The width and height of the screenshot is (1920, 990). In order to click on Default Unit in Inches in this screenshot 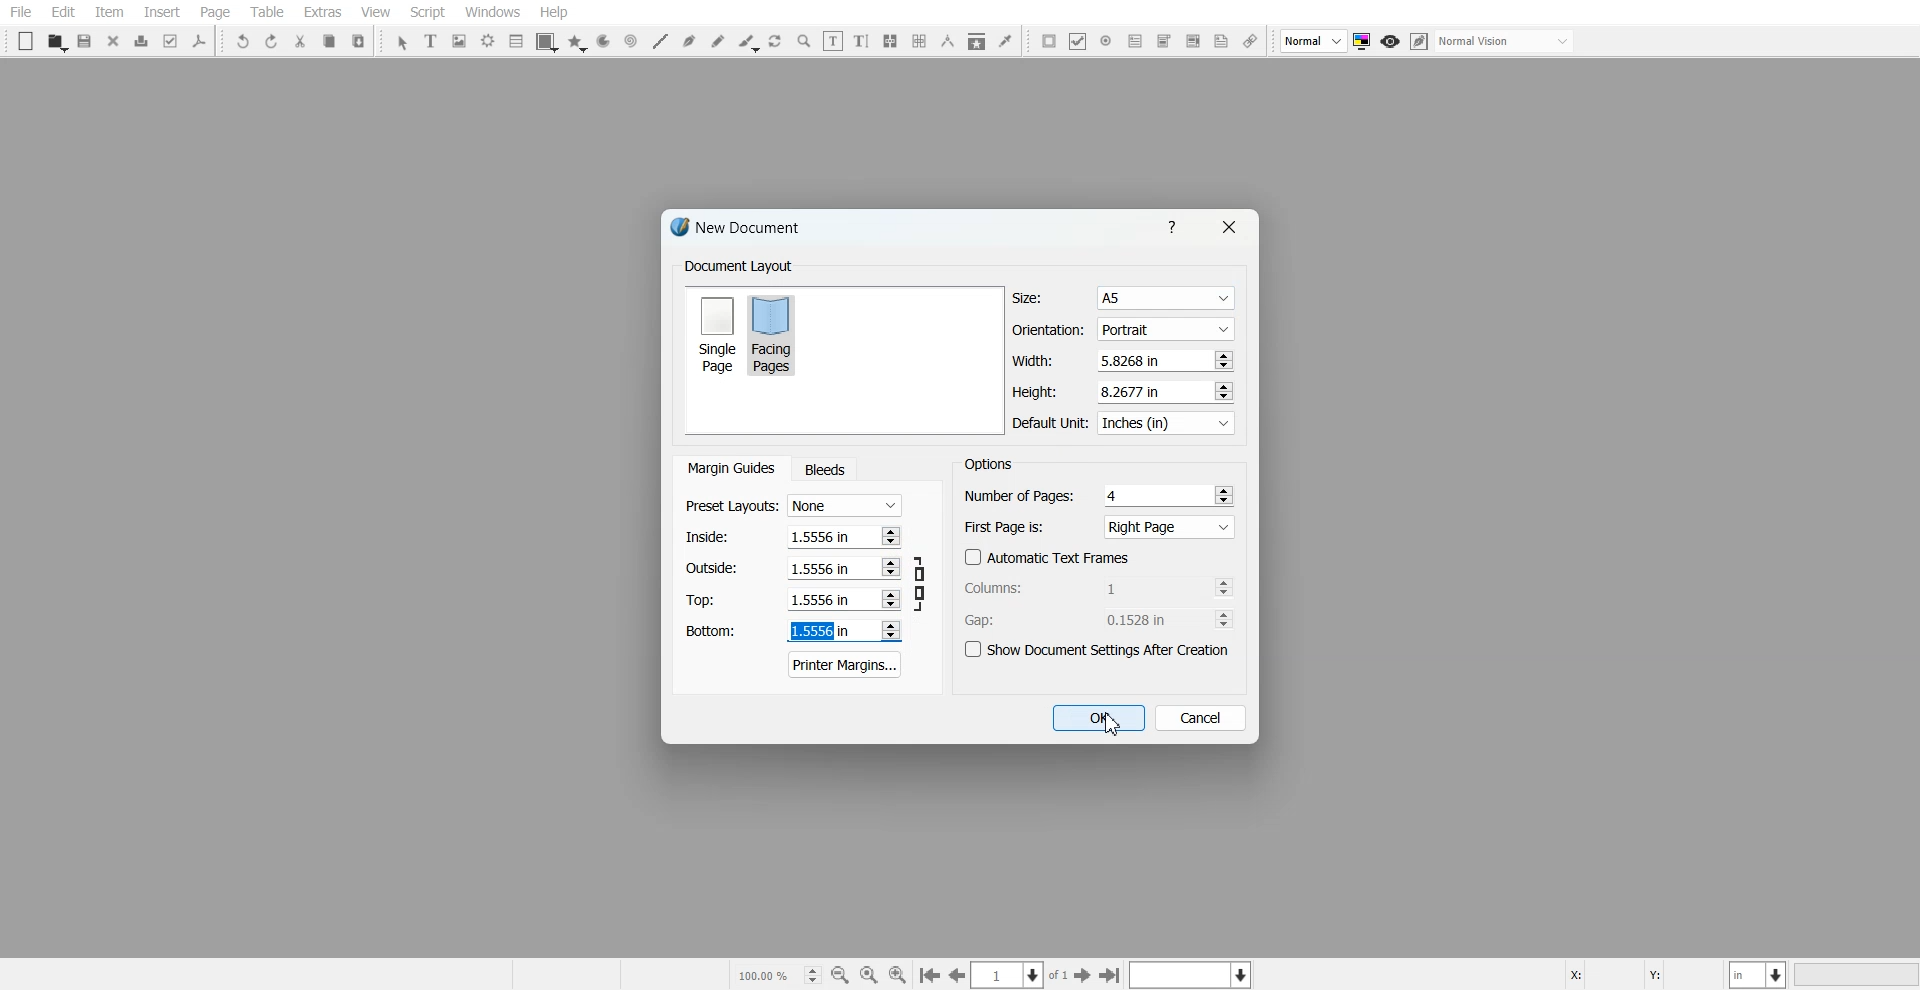, I will do `click(1125, 424)`.